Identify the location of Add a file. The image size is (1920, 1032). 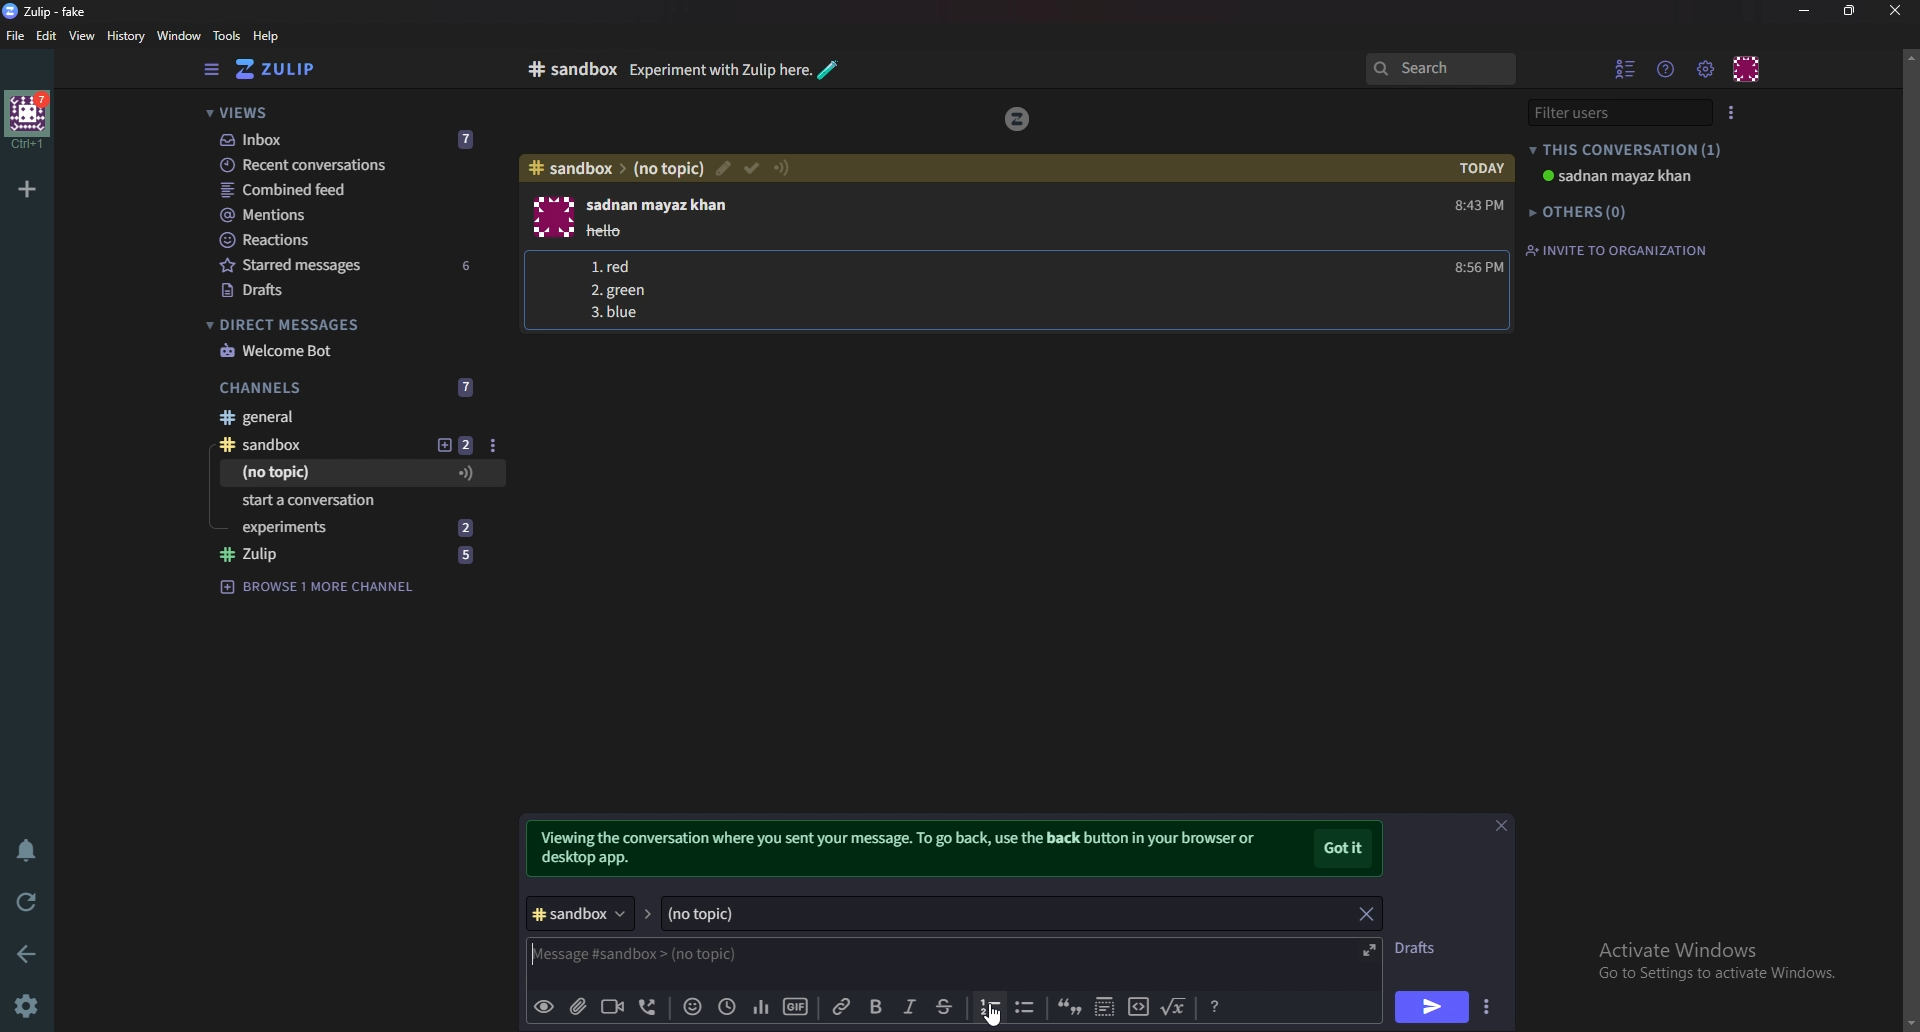
(576, 1009).